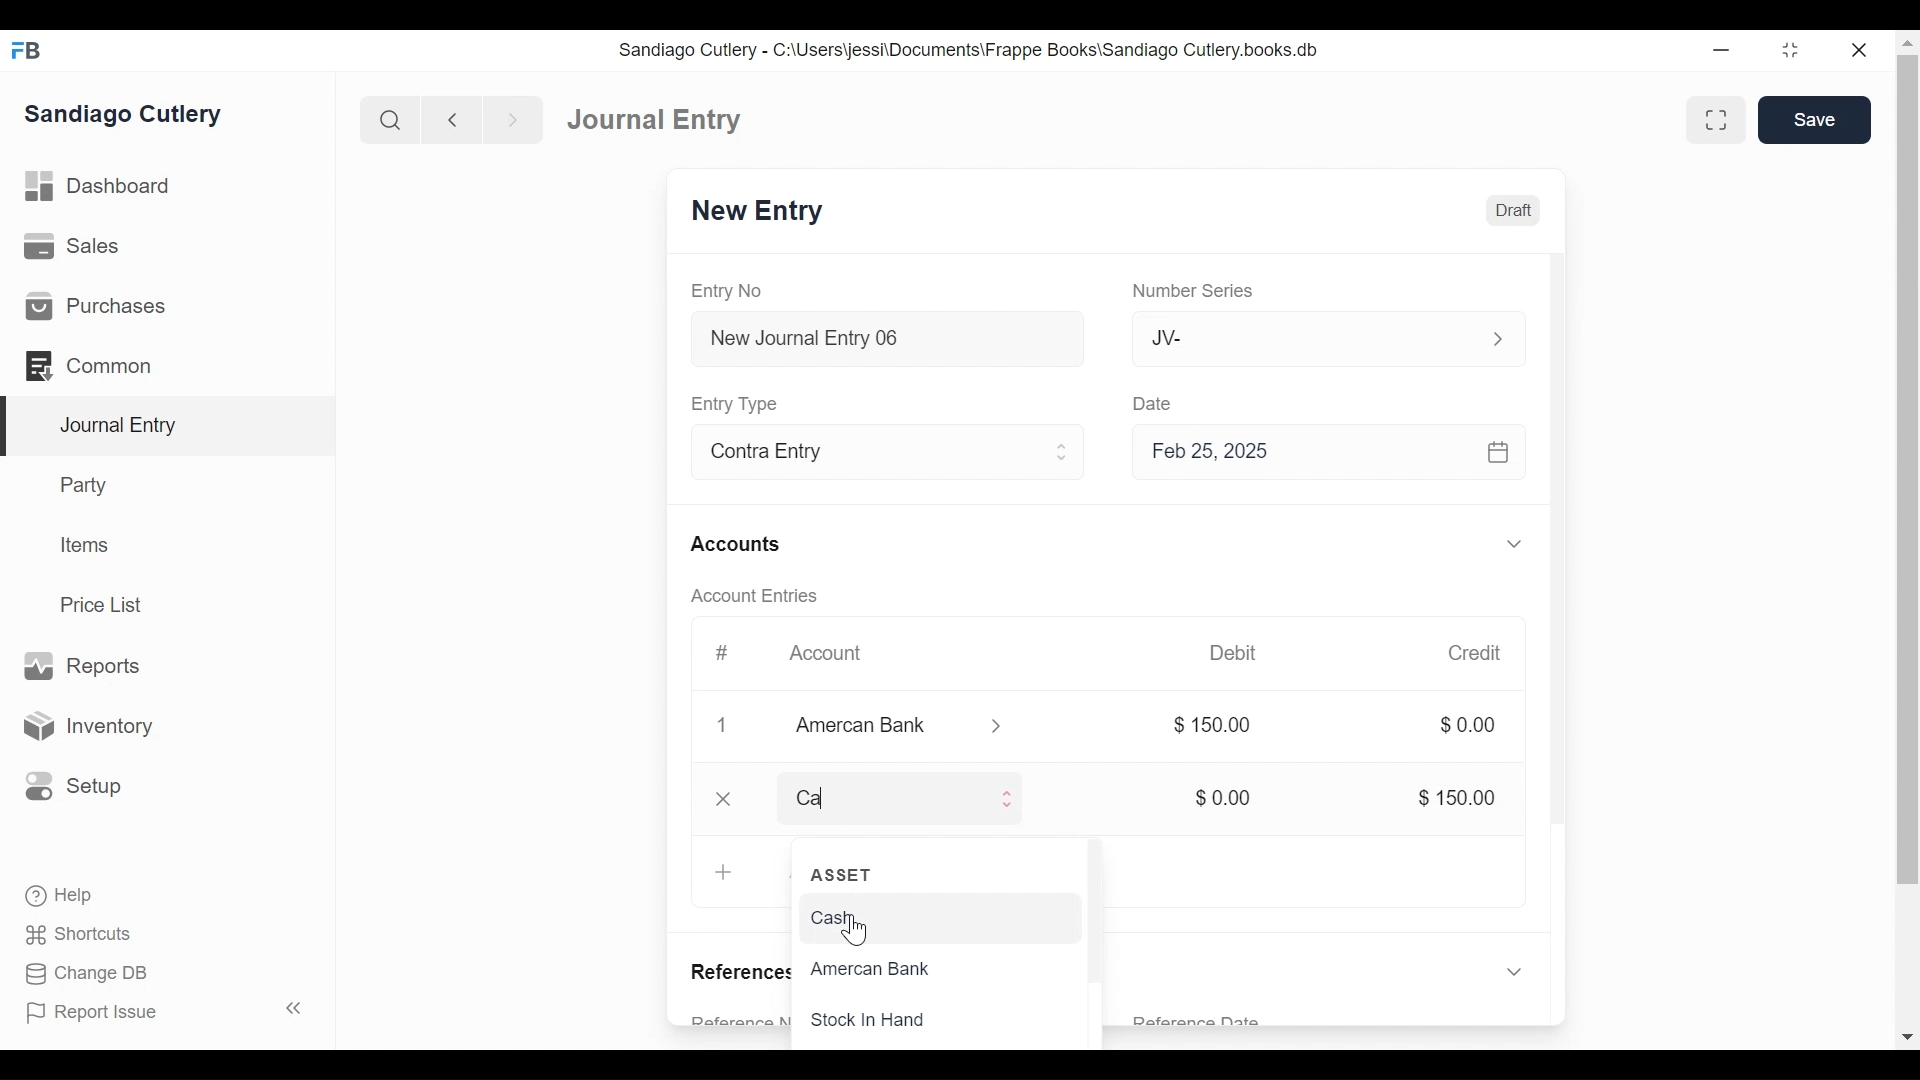  Describe the element at coordinates (85, 727) in the screenshot. I see `Inventory` at that location.